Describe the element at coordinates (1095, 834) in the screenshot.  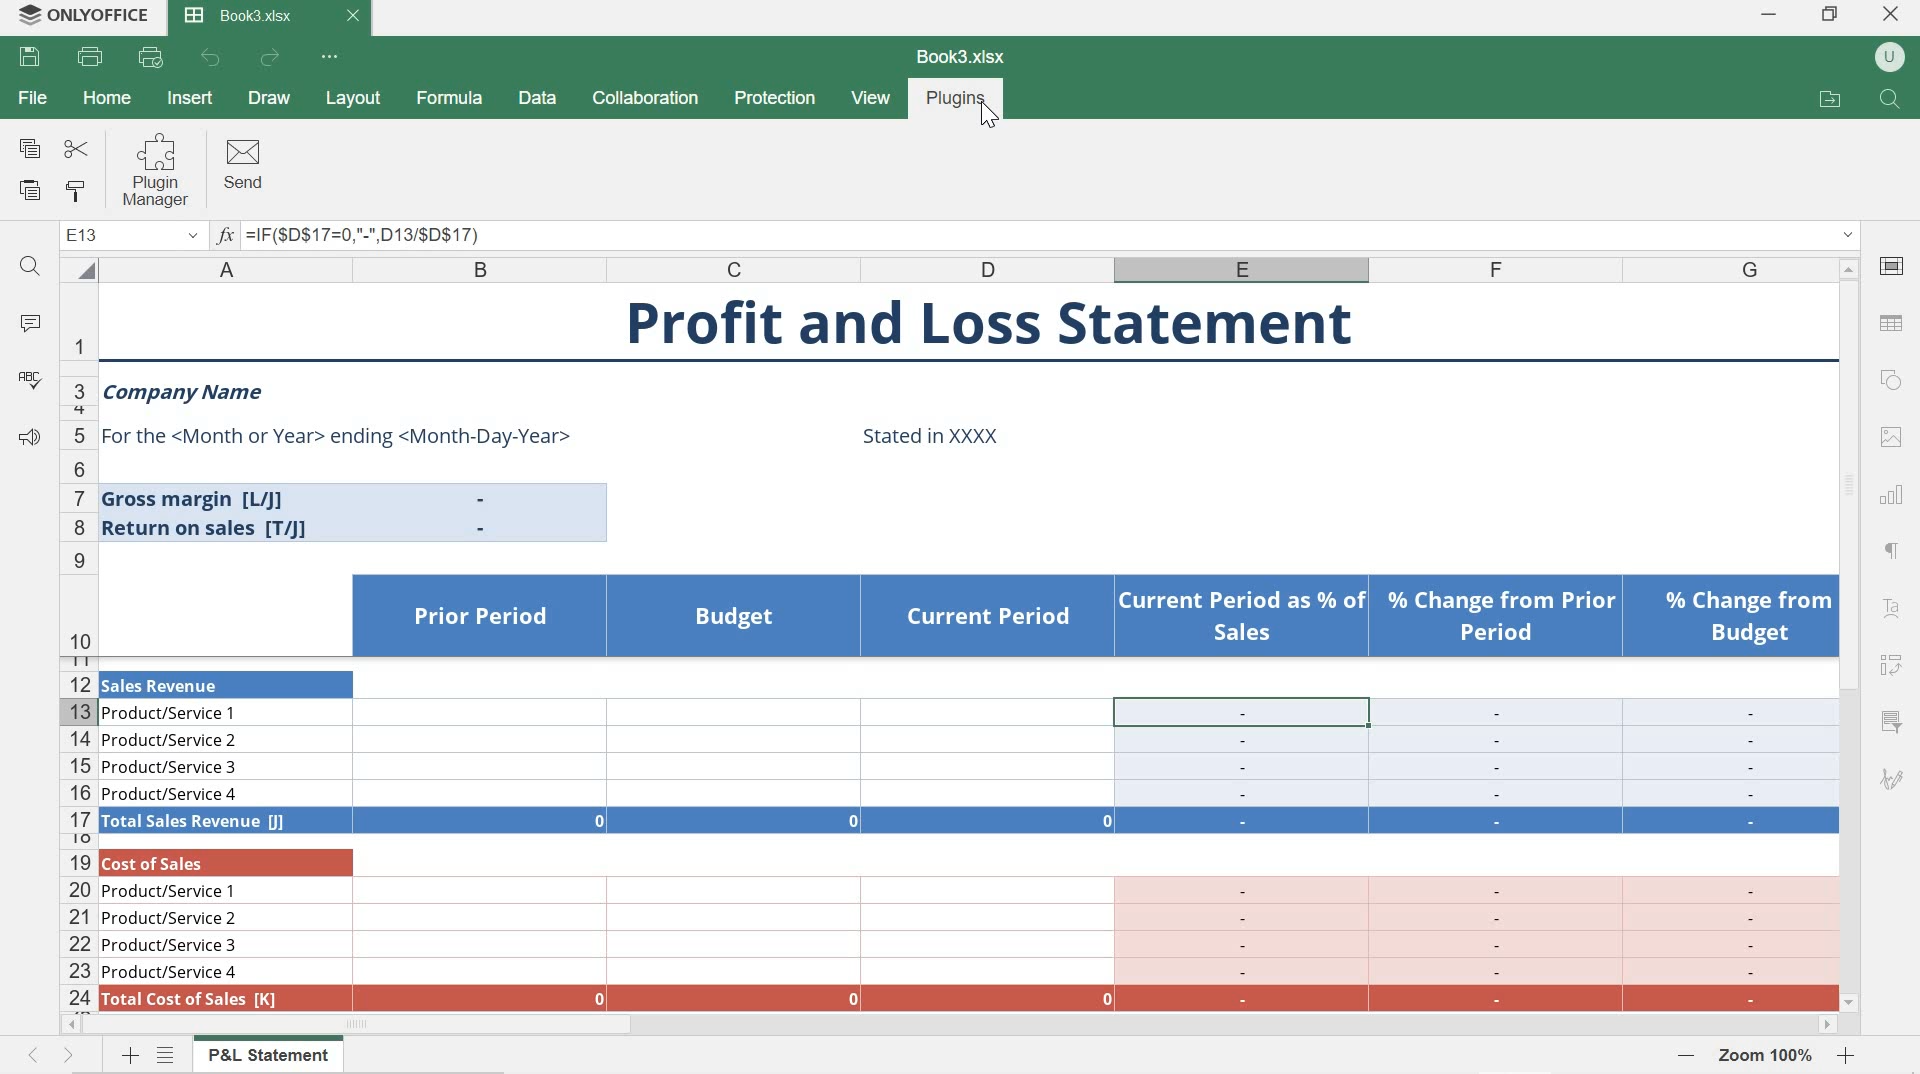
I see `input boxes` at that location.